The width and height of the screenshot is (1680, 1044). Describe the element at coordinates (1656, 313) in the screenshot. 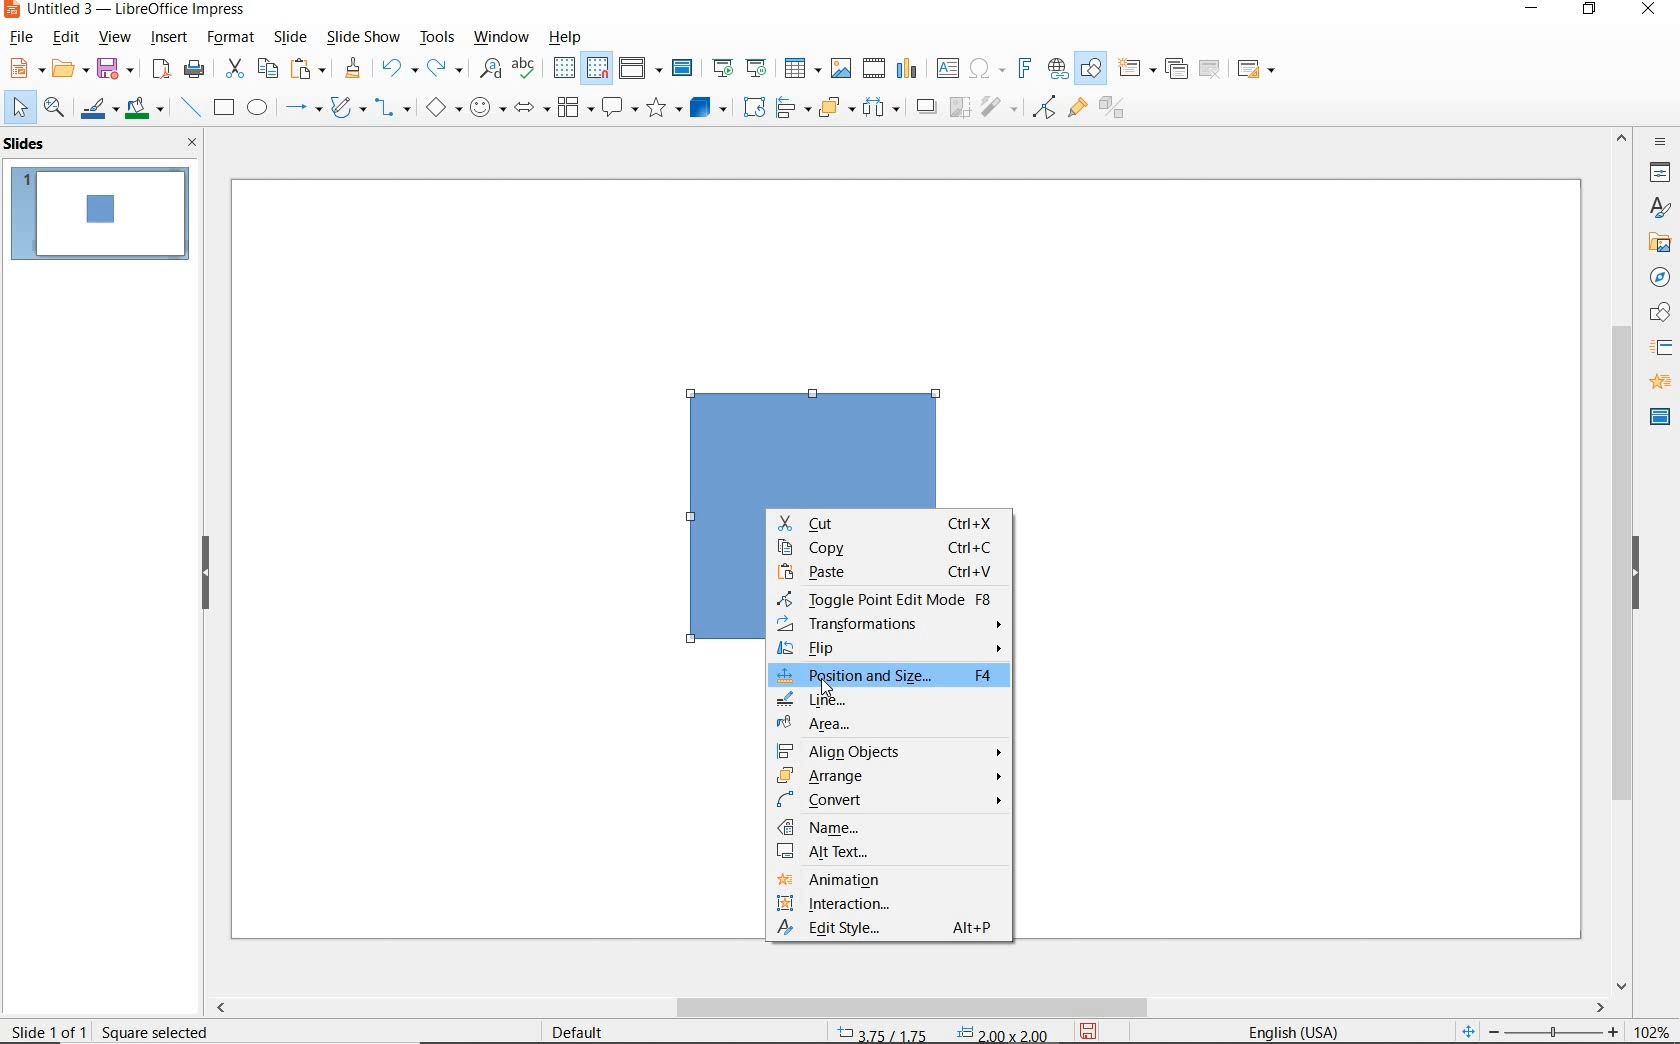

I see `shapes` at that location.